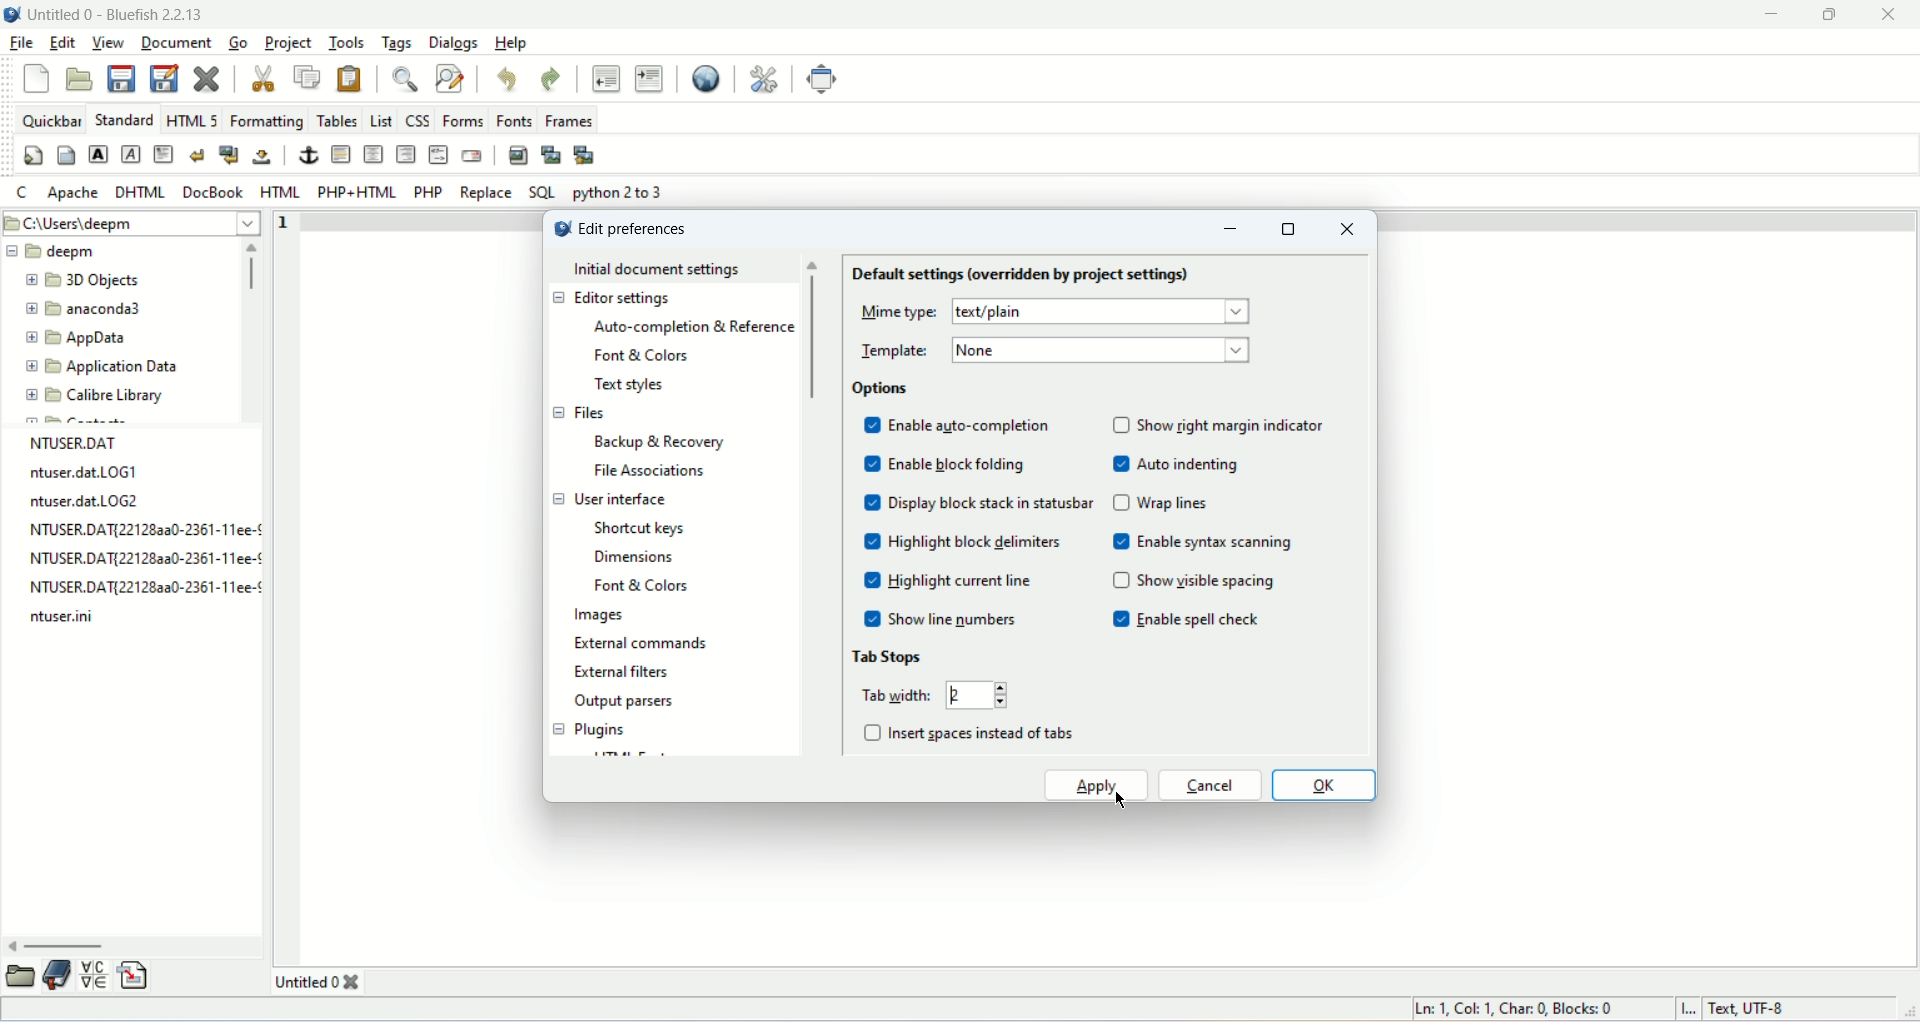  Describe the element at coordinates (382, 118) in the screenshot. I see `list` at that location.